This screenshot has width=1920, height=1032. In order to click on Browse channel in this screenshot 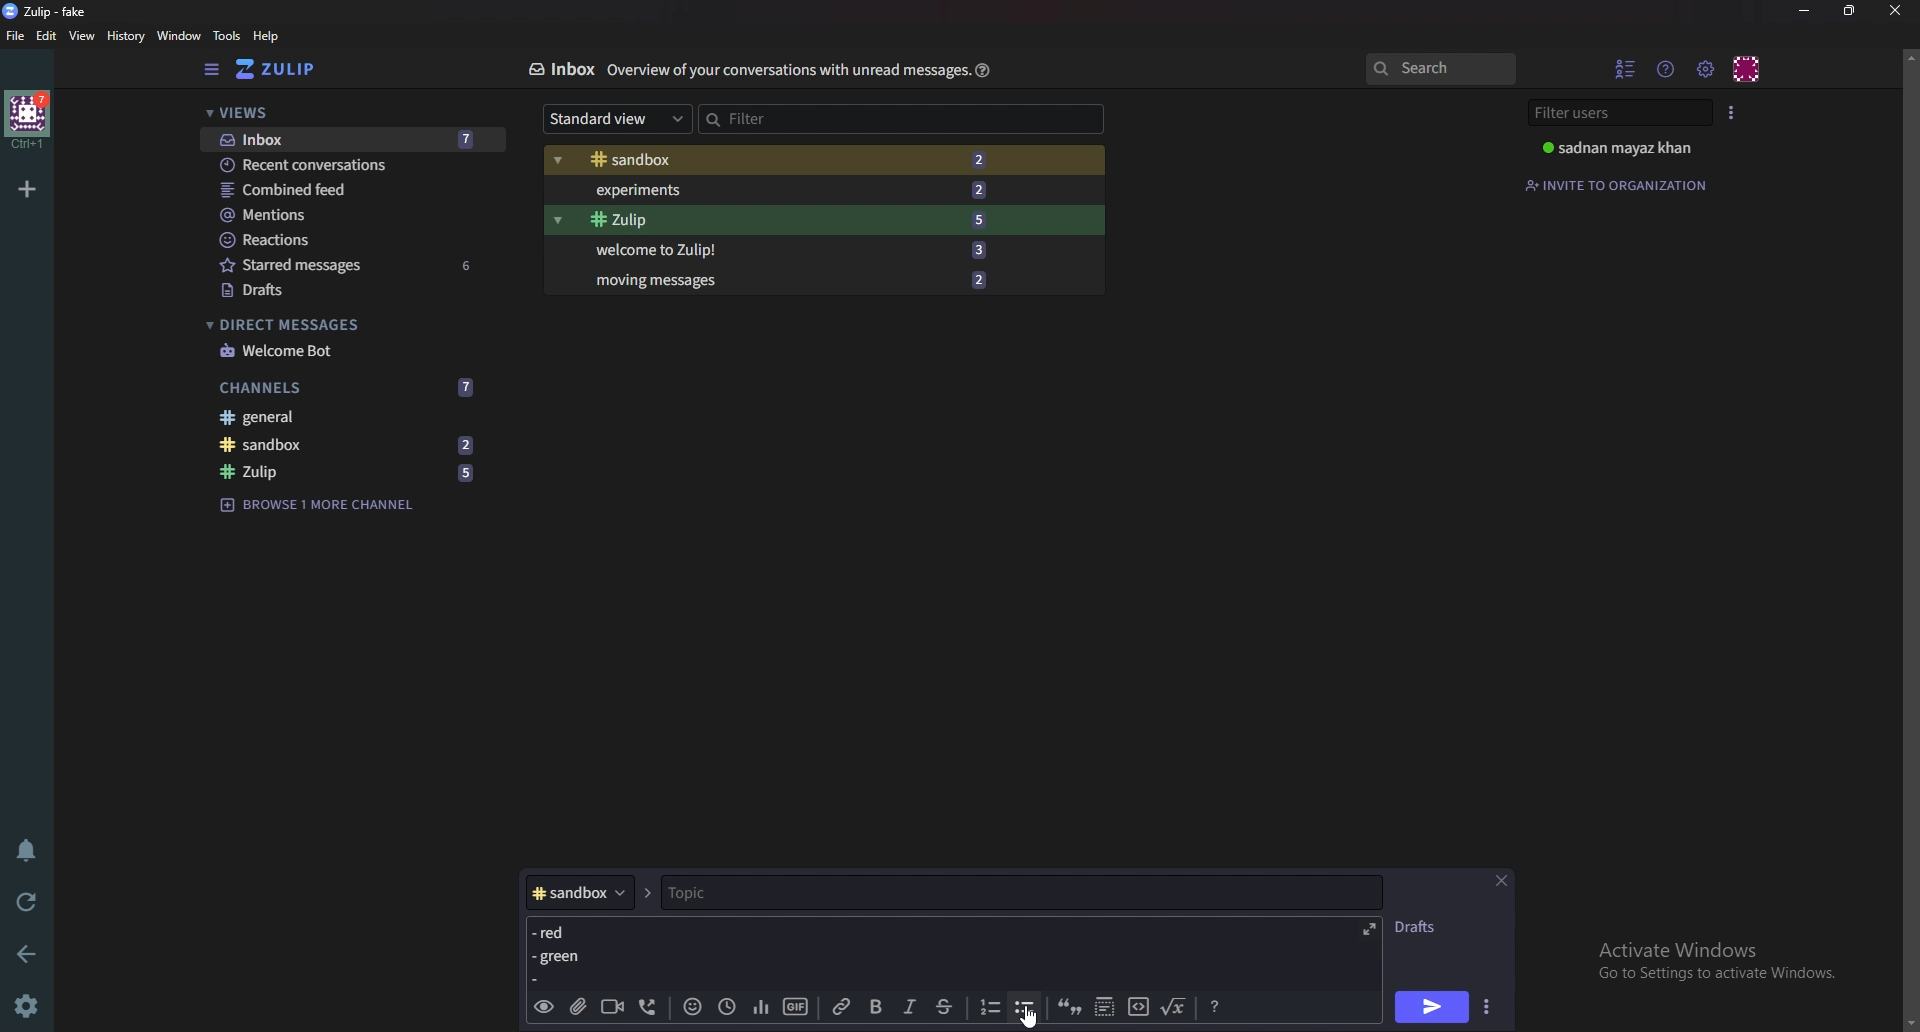, I will do `click(318, 503)`.